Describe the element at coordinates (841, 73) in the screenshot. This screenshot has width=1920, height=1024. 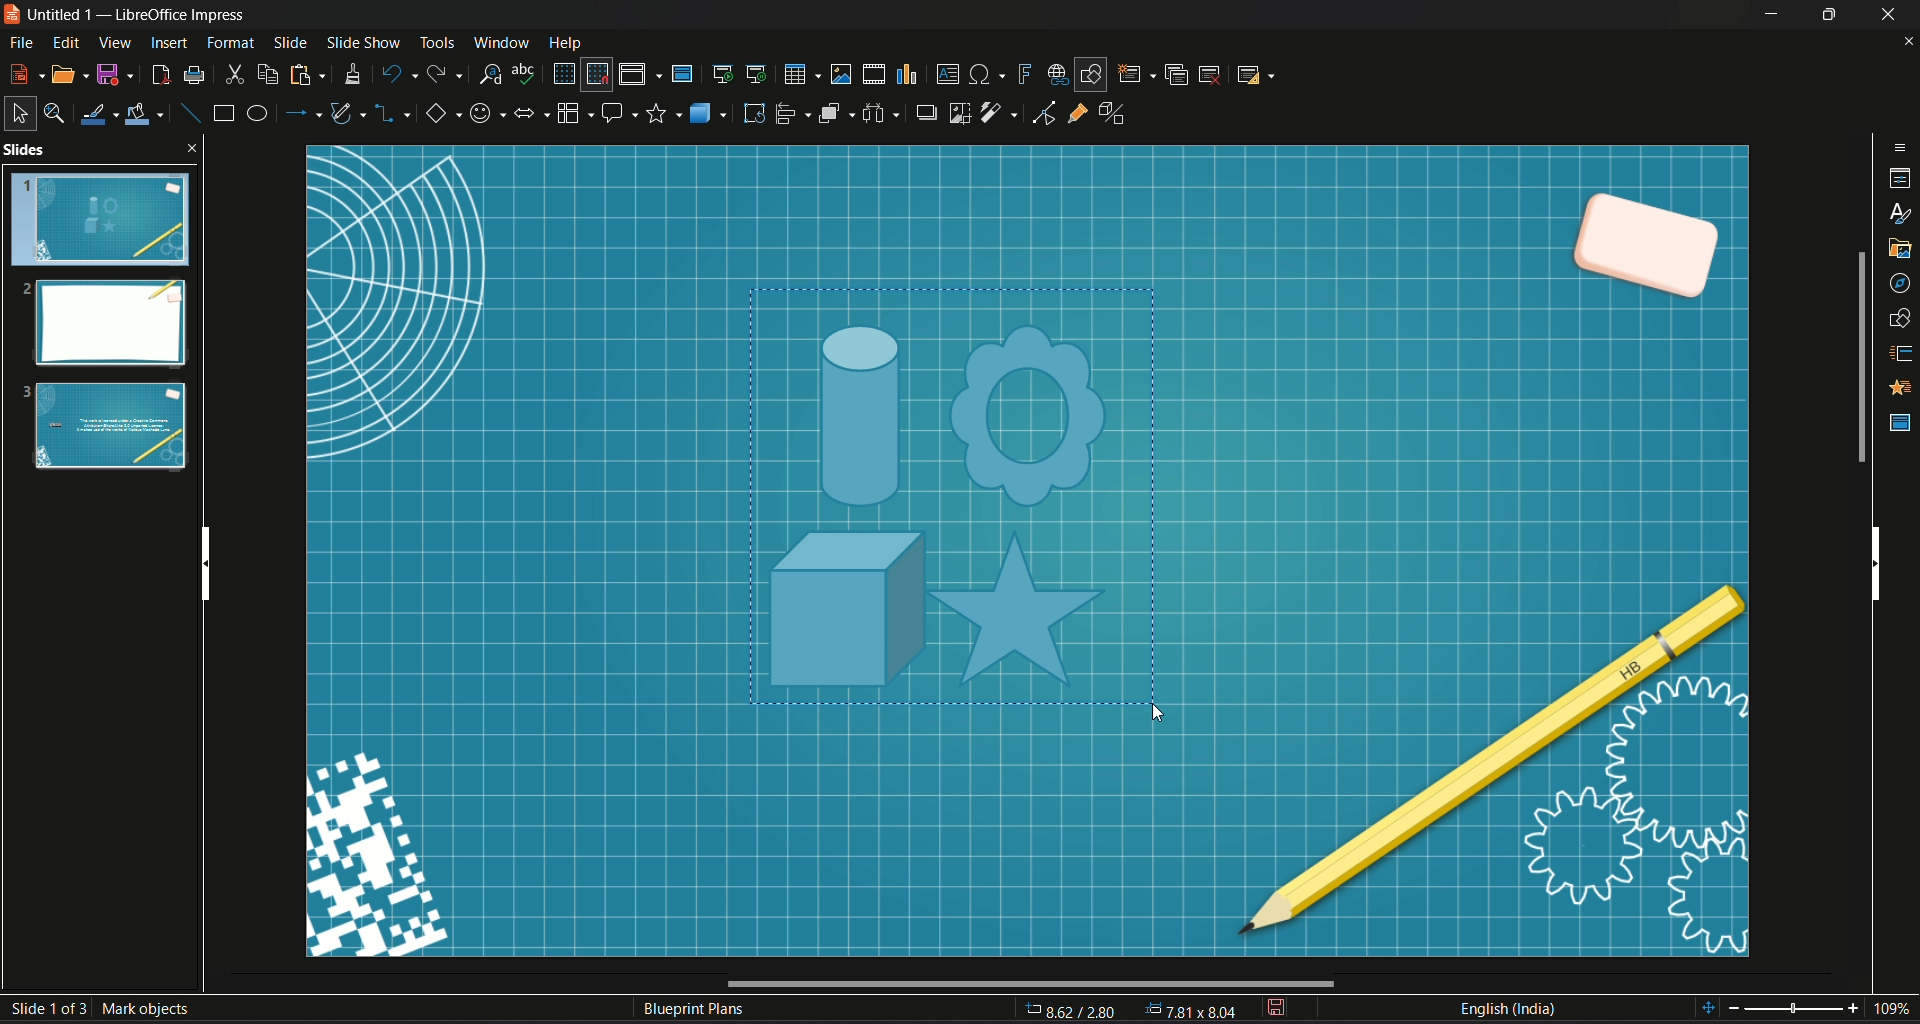
I see `insert image` at that location.